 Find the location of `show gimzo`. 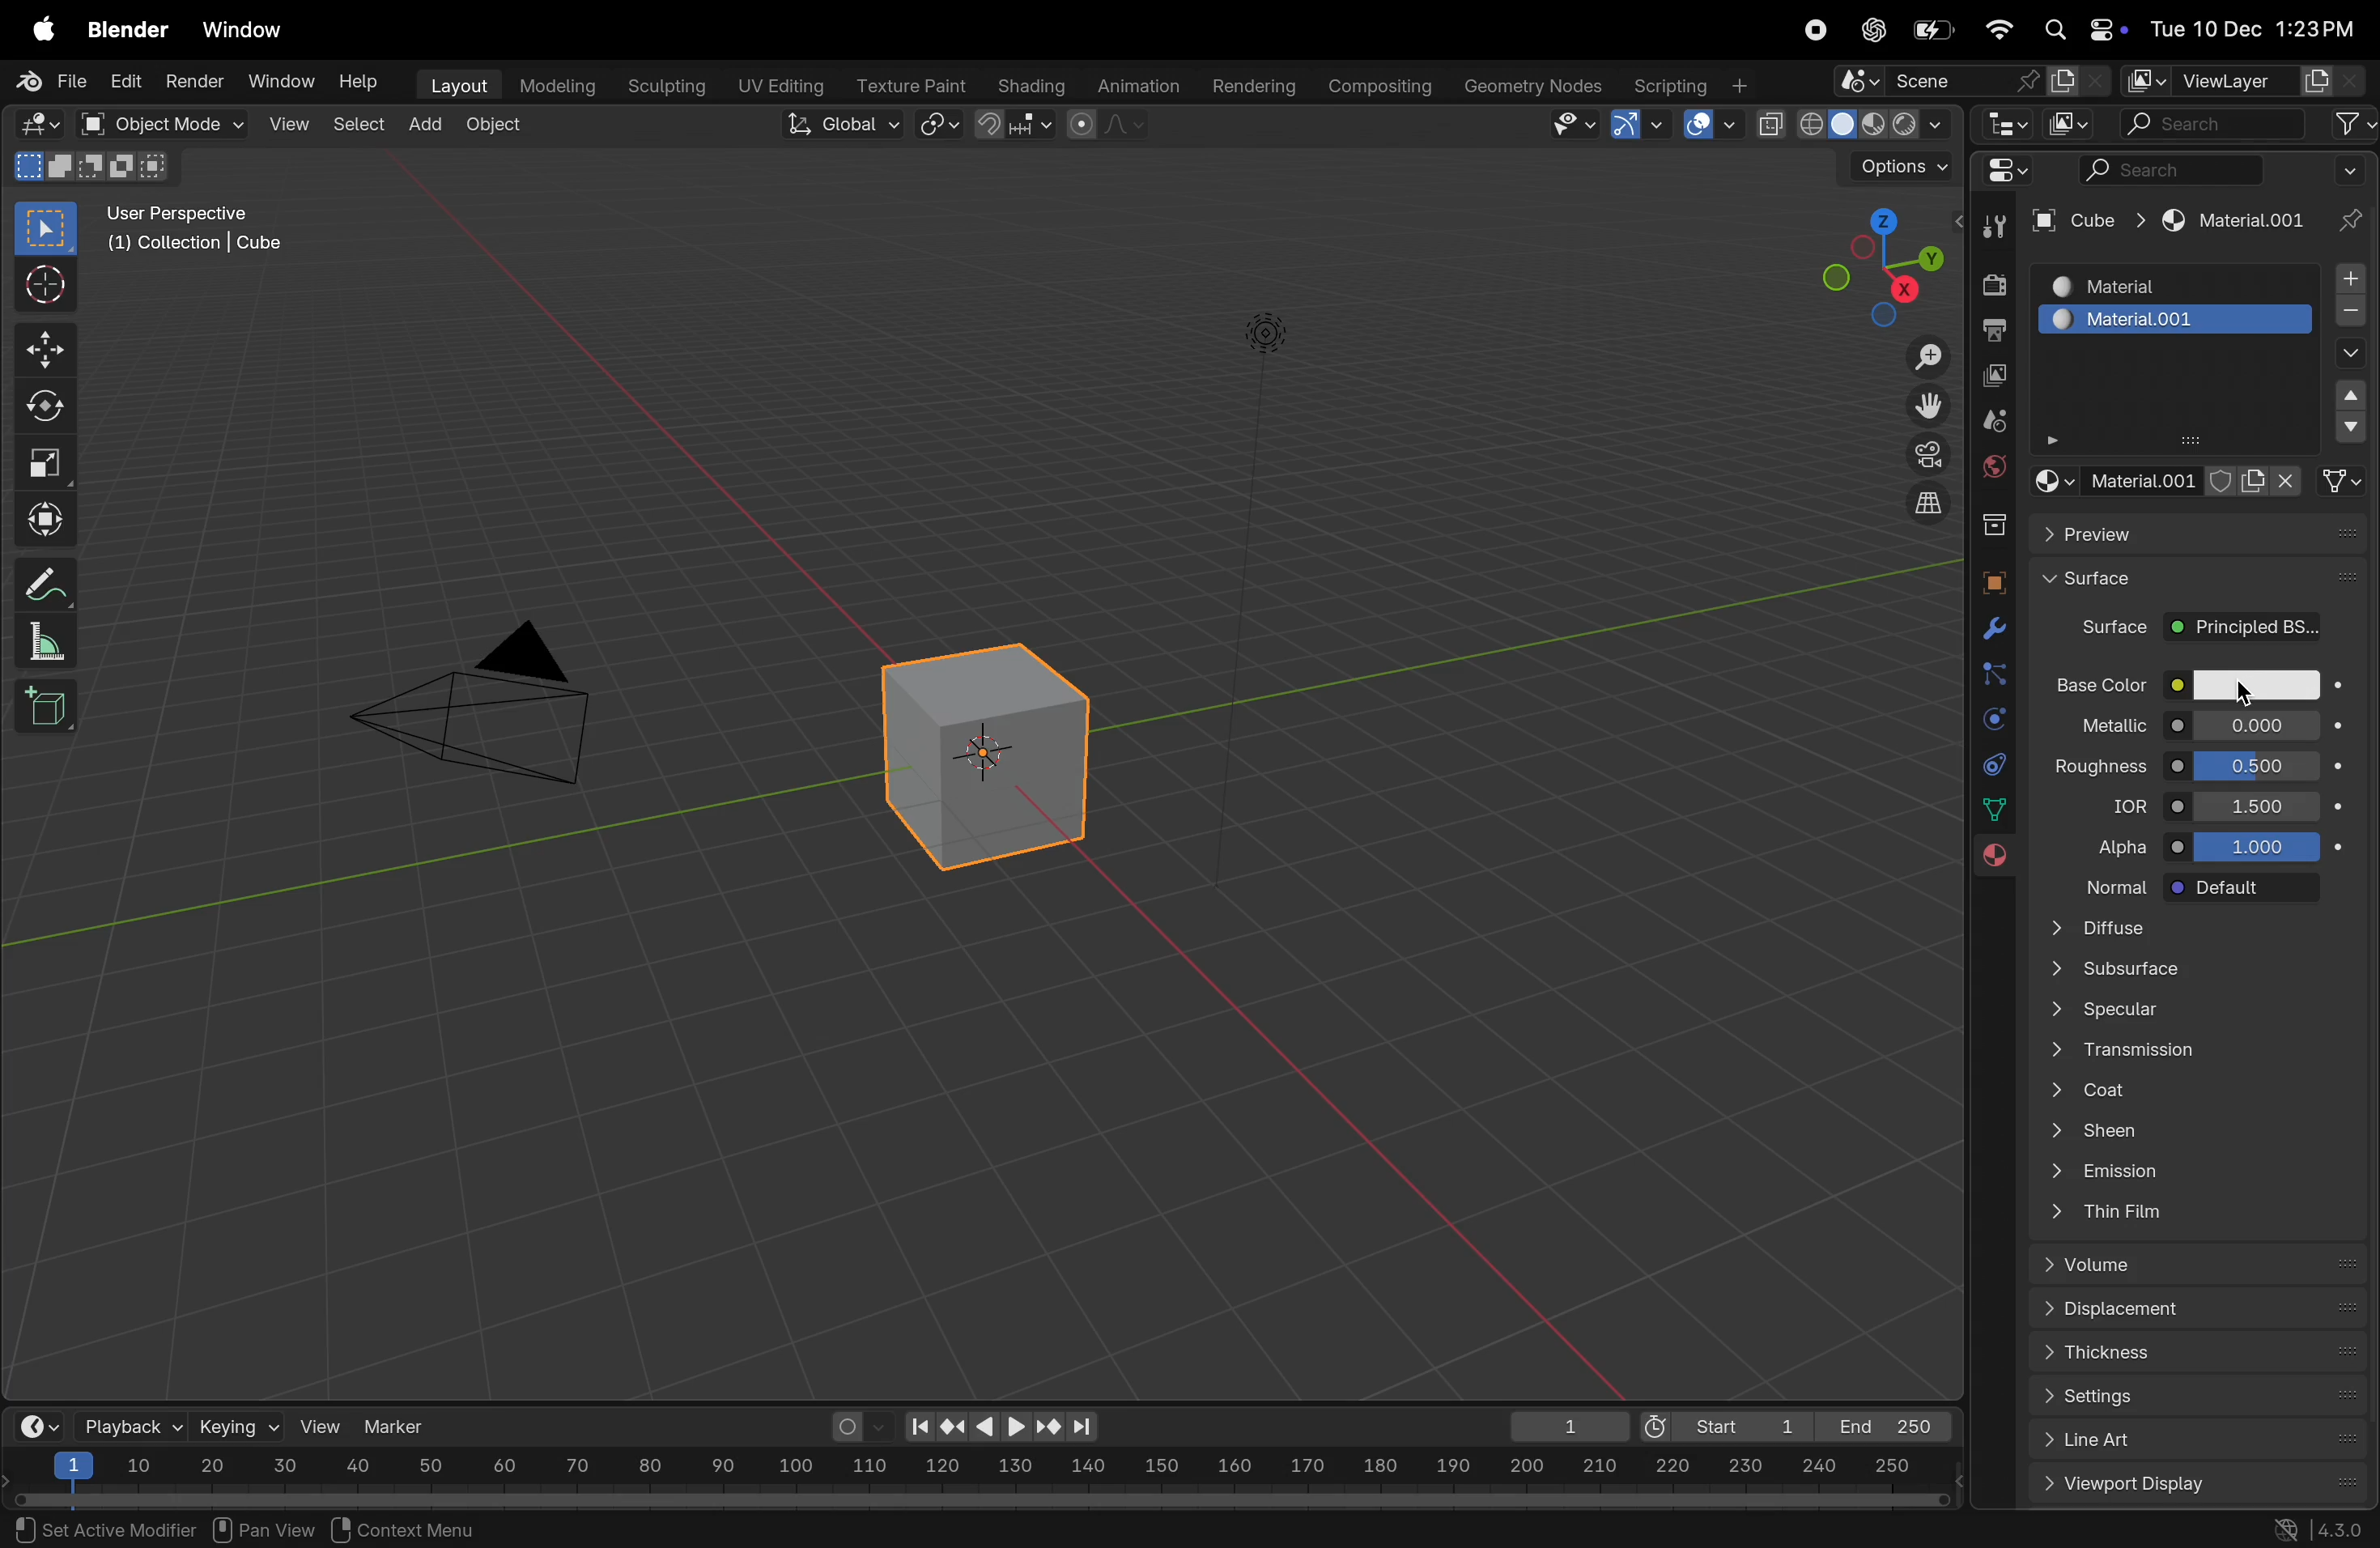

show gimzo is located at coordinates (1641, 124).